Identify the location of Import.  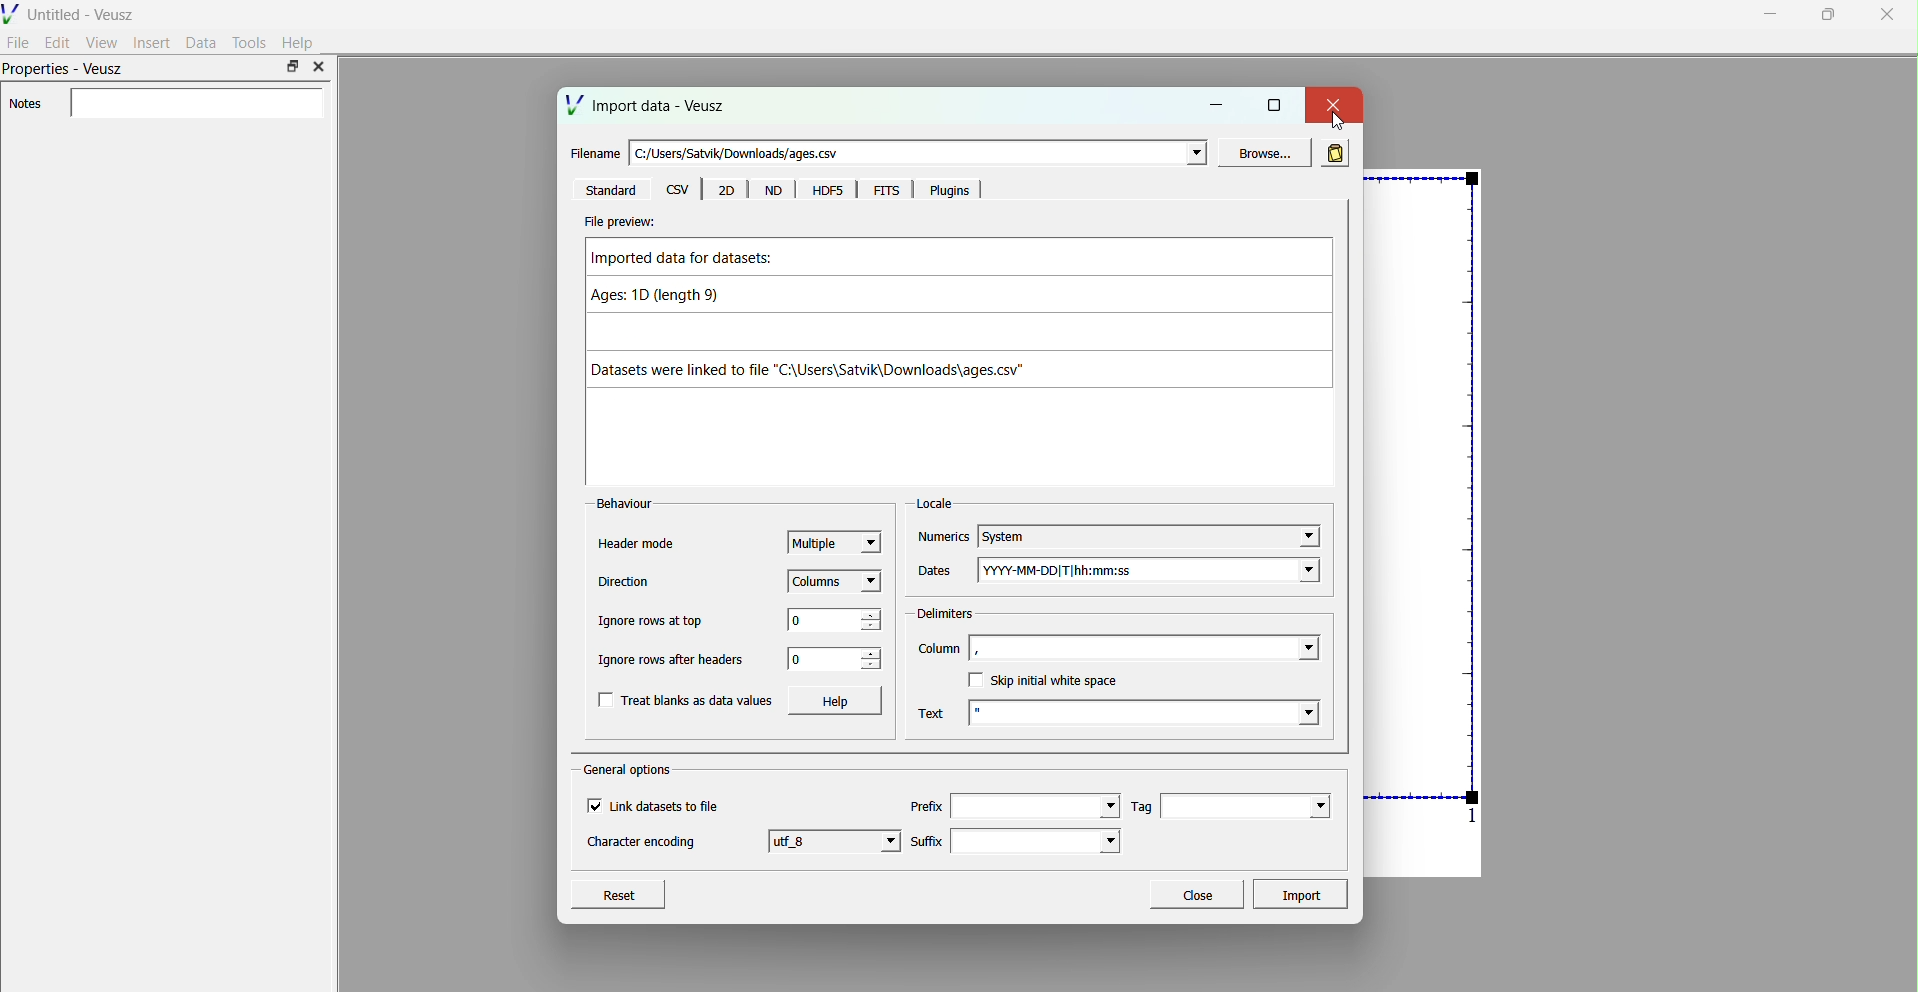
(1305, 894).